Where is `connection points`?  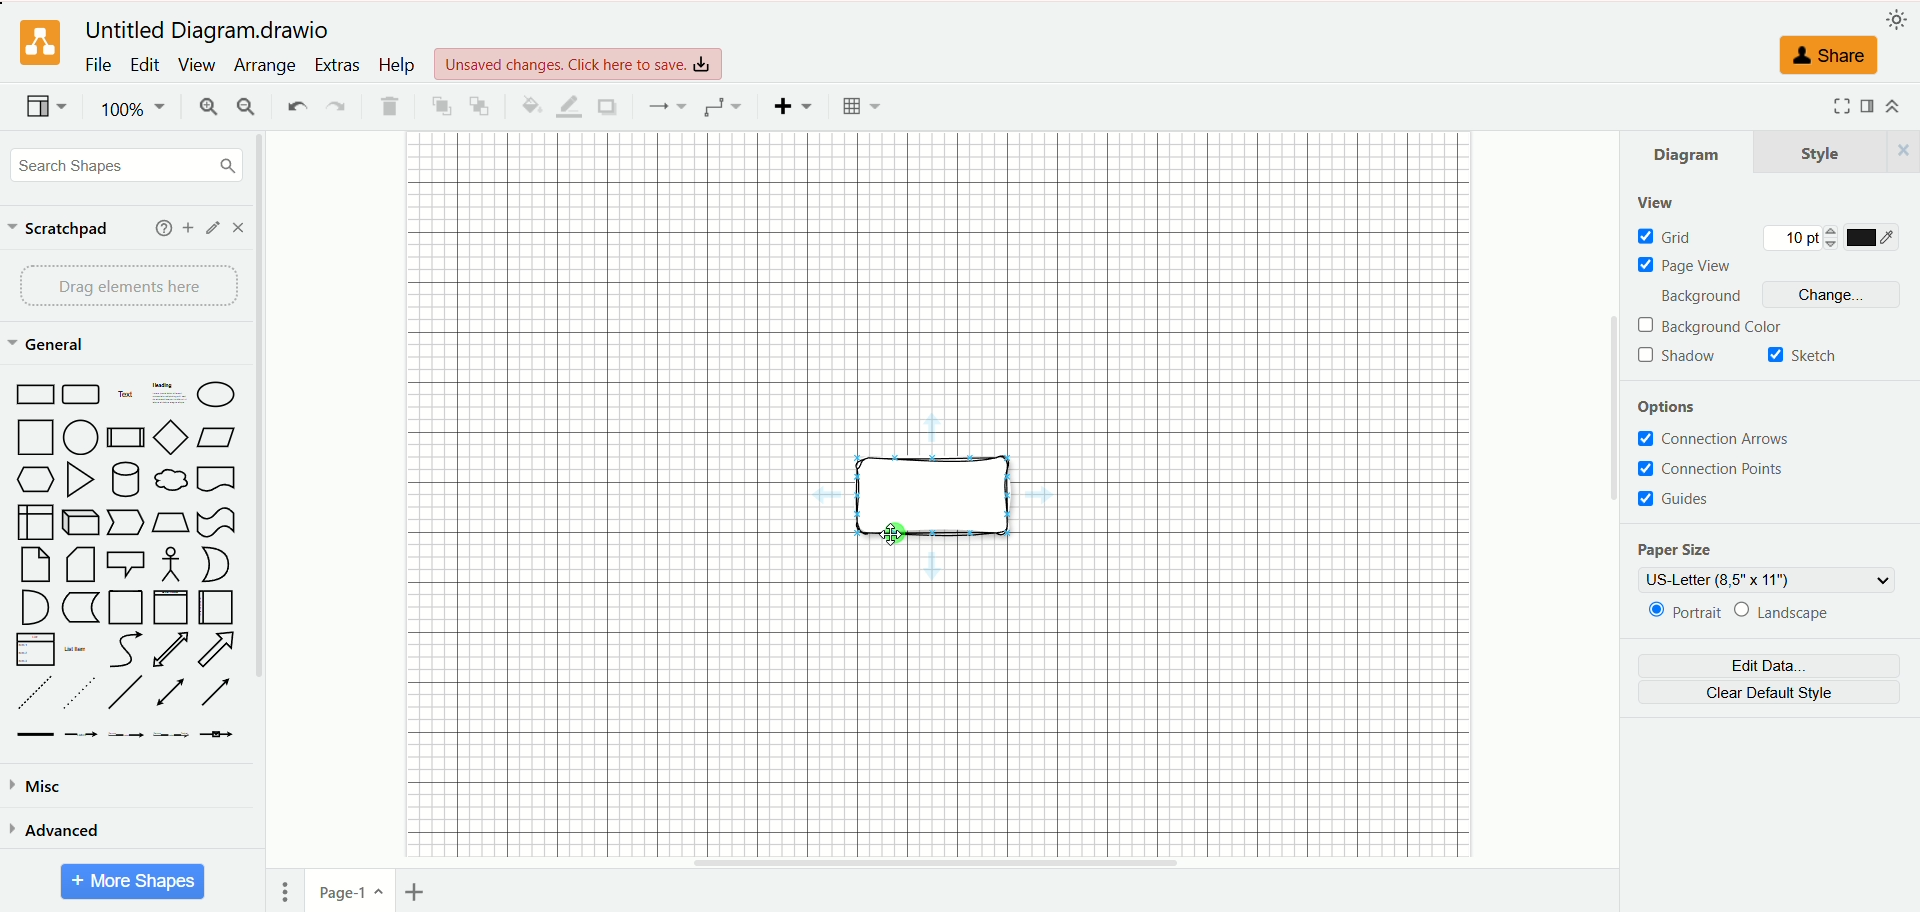
connection points is located at coordinates (1711, 470).